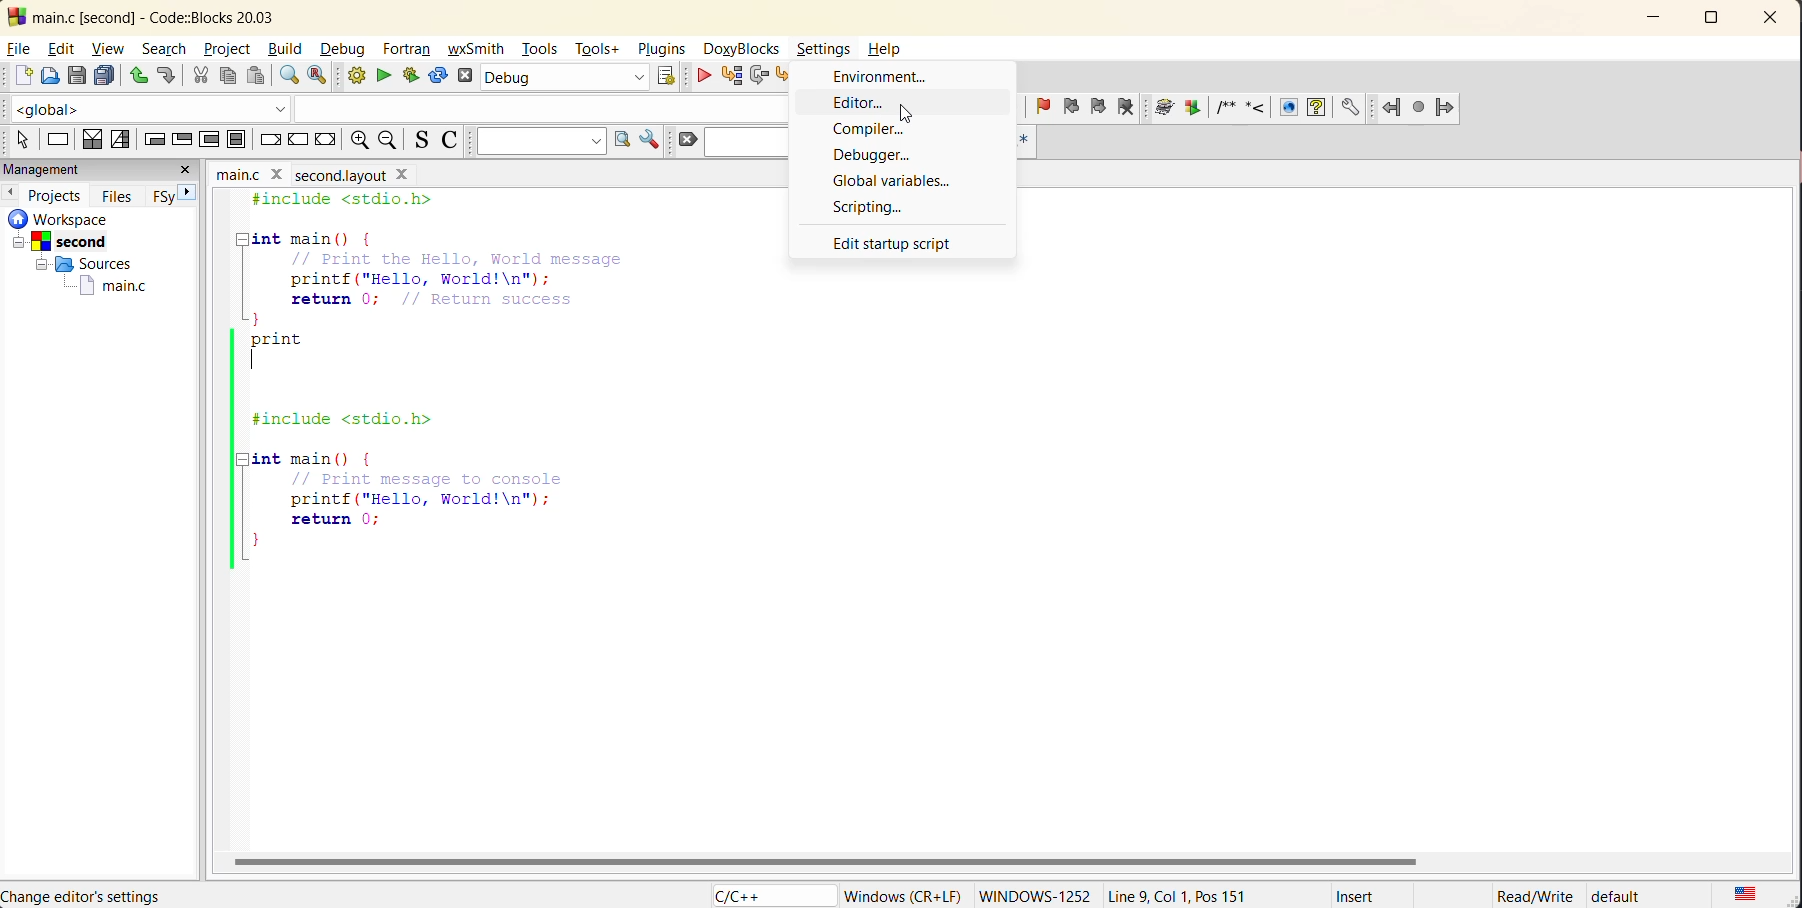  I want to click on toggle bookmark, so click(1045, 108).